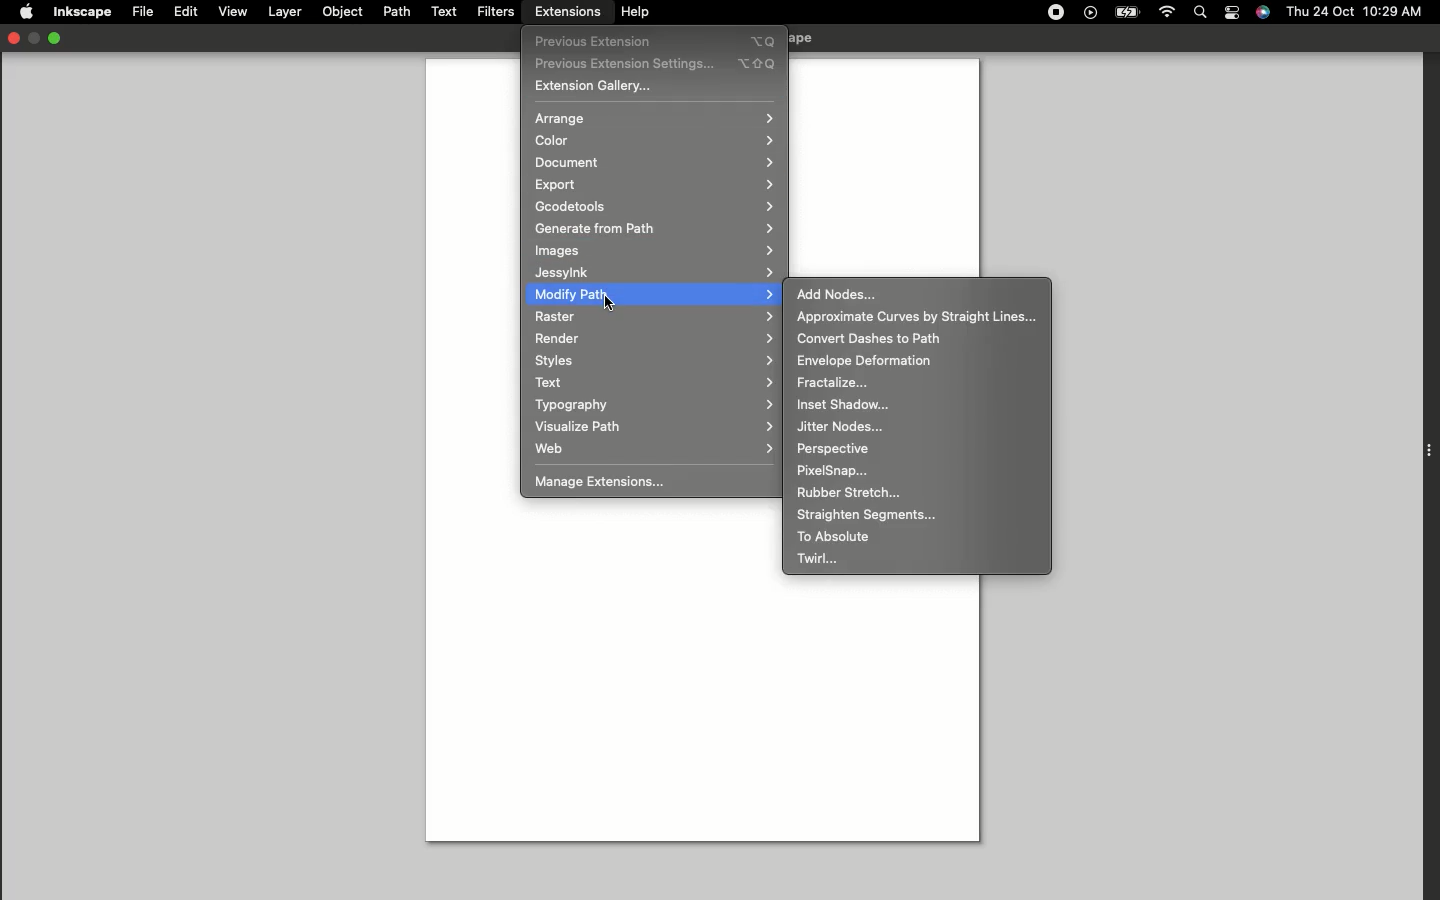 The width and height of the screenshot is (1440, 900). Describe the element at coordinates (916, 317) in the screenshot. I see `Approximate curves by straight lines` at that location.